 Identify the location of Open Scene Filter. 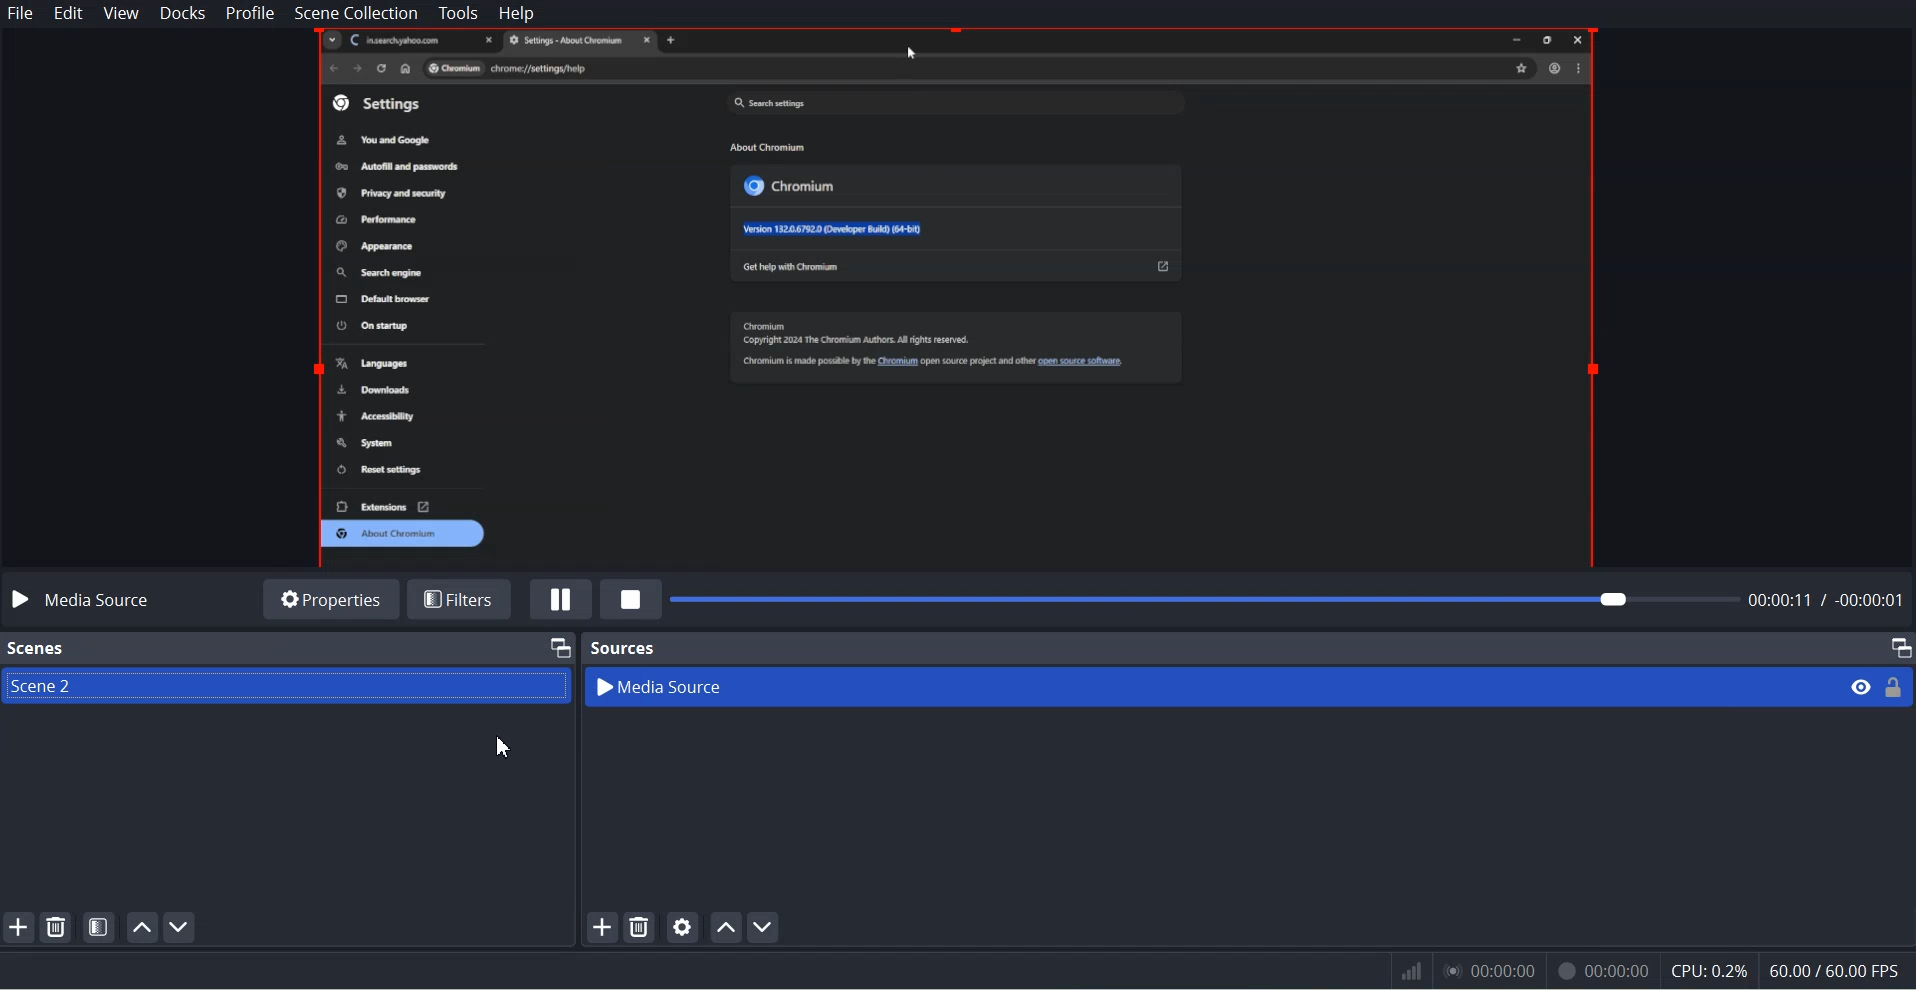
(100, 926).